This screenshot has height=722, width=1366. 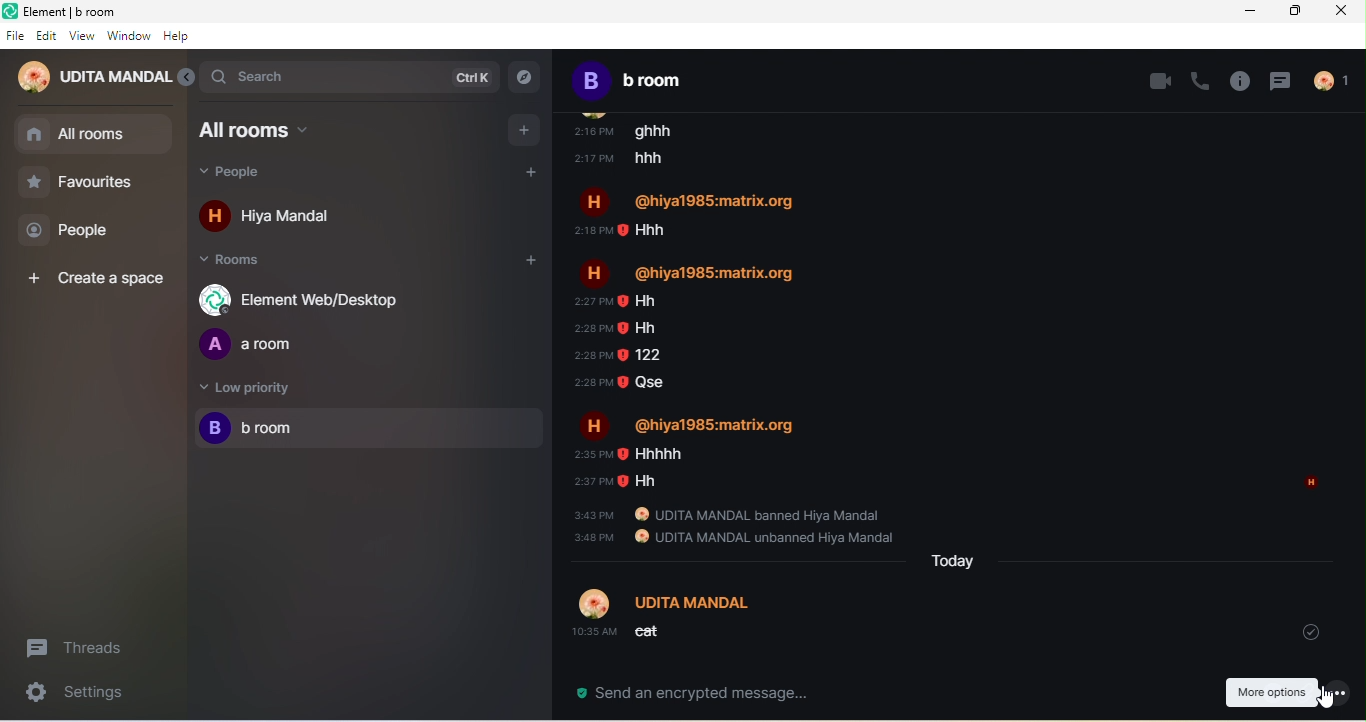 I want to click on sent icon, so click(x=1313, y=633).